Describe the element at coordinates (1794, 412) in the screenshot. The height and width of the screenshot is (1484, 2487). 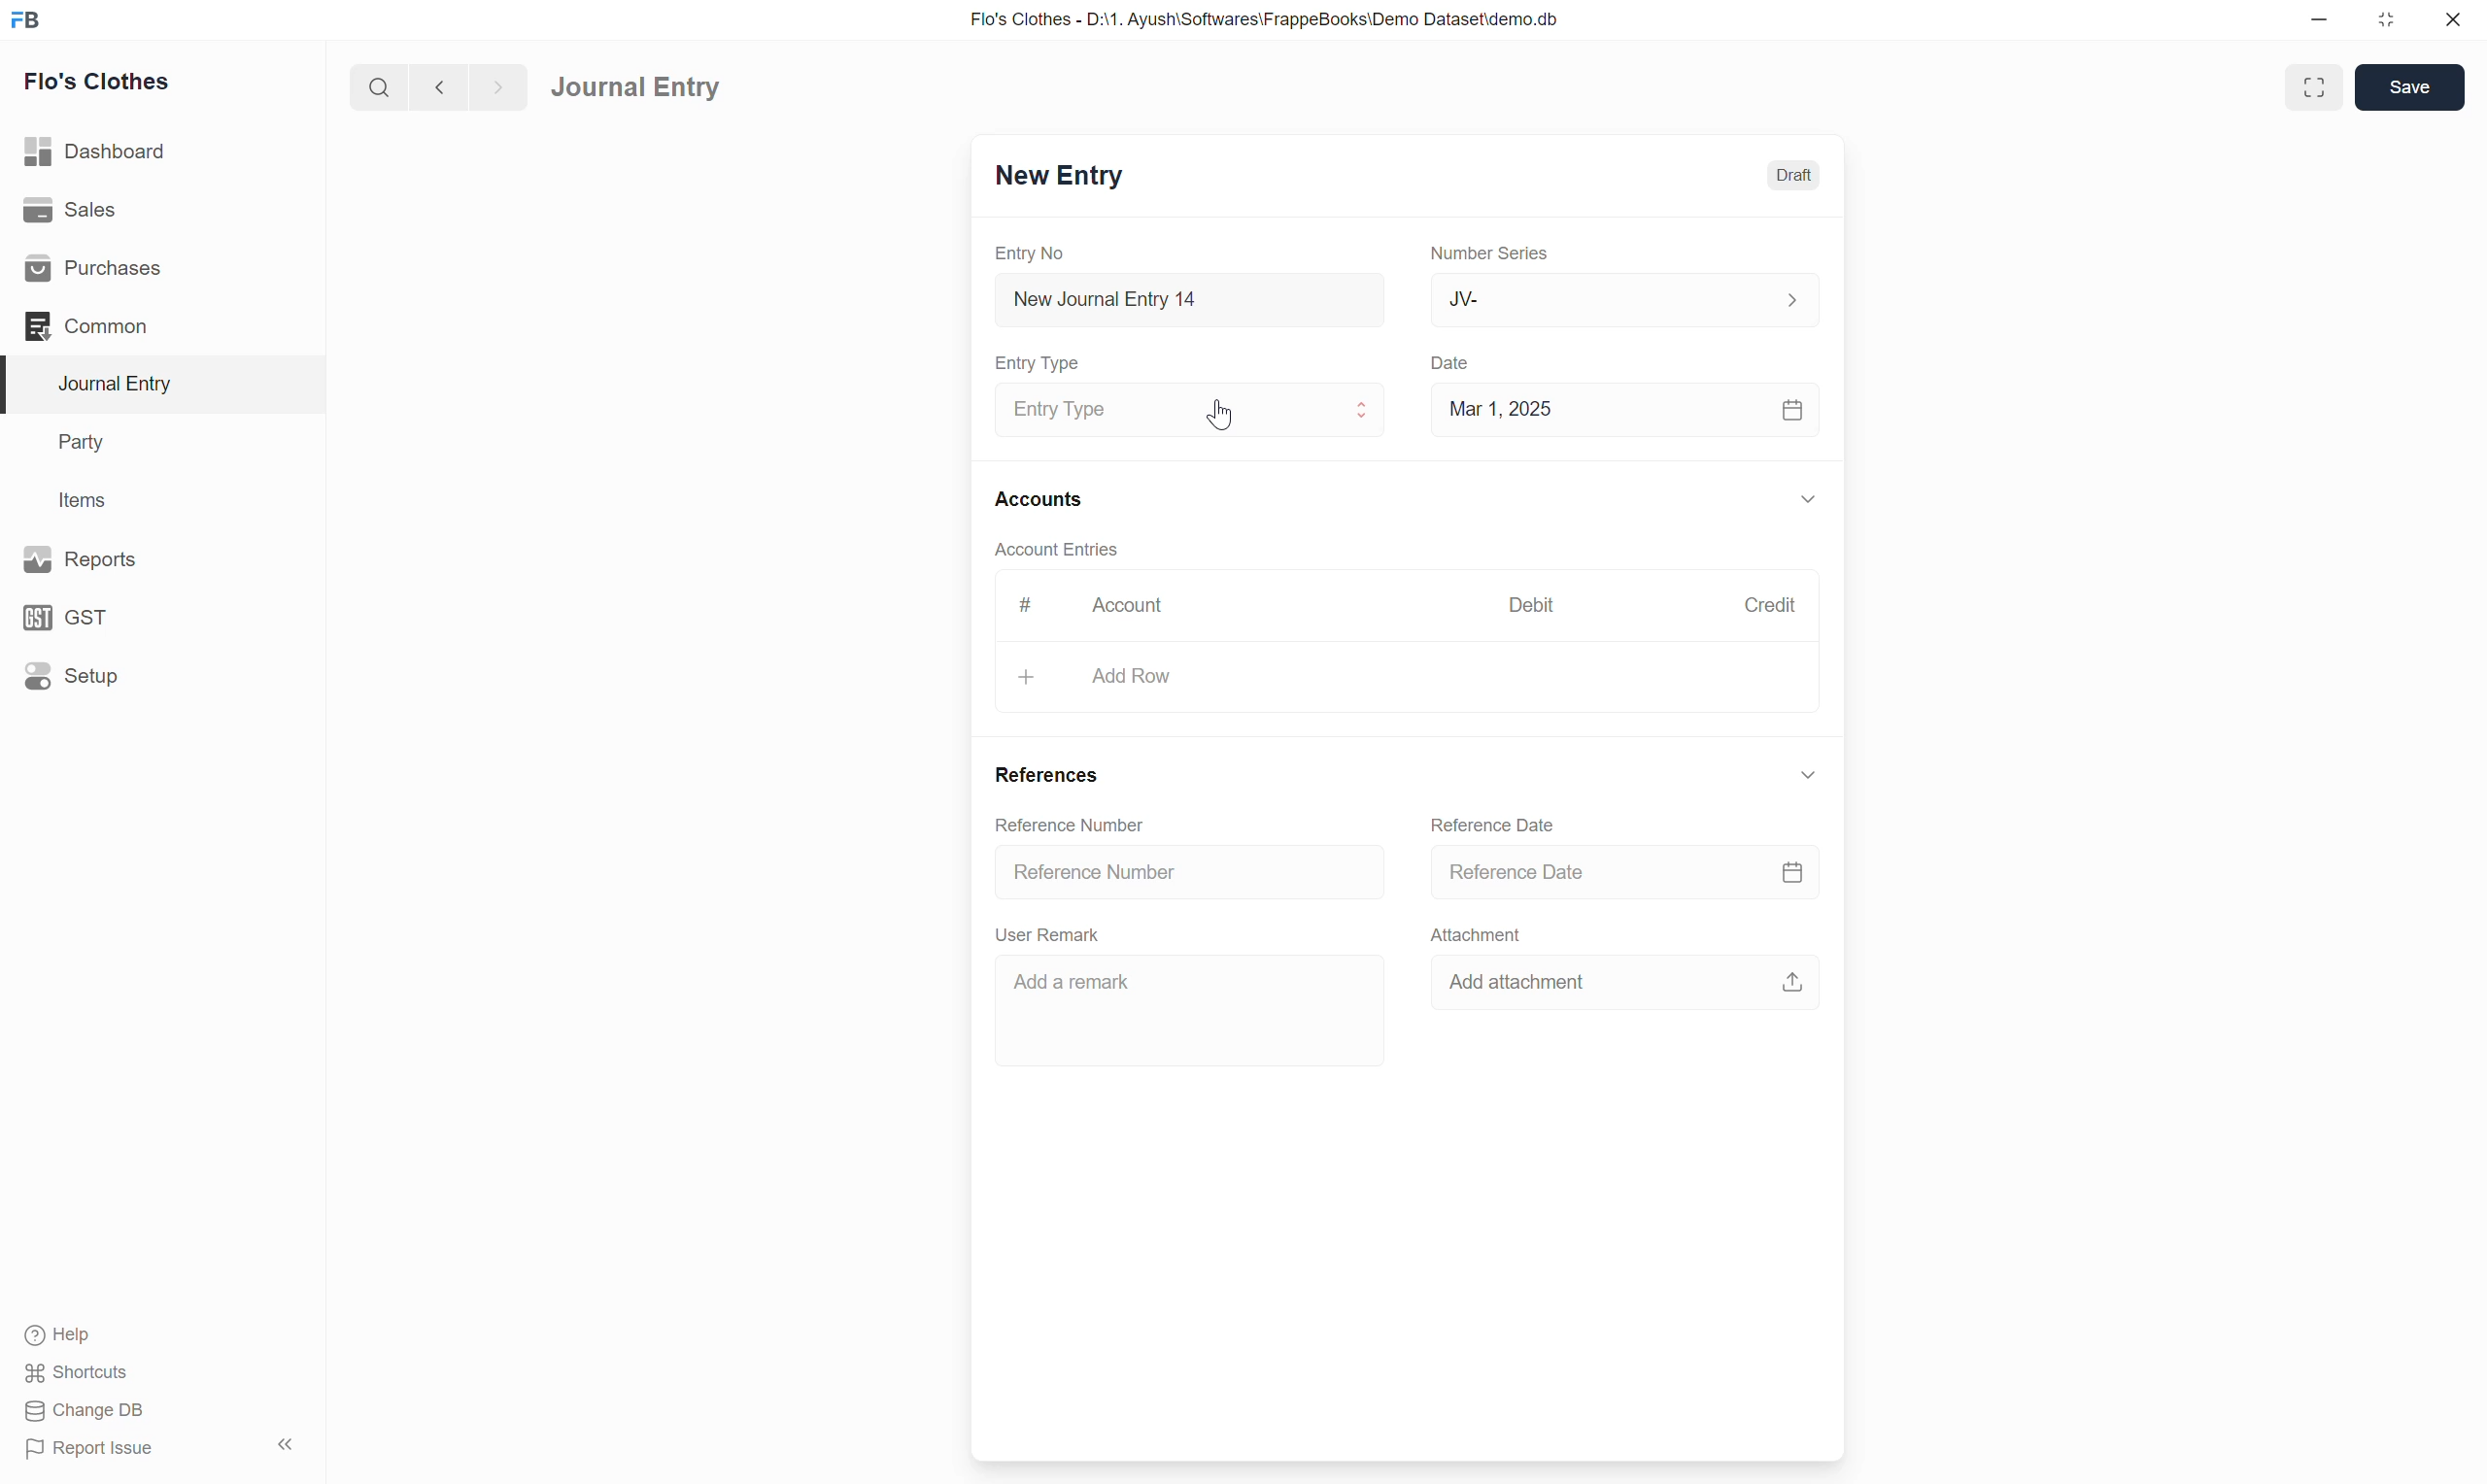
I see `calendar` at that location.